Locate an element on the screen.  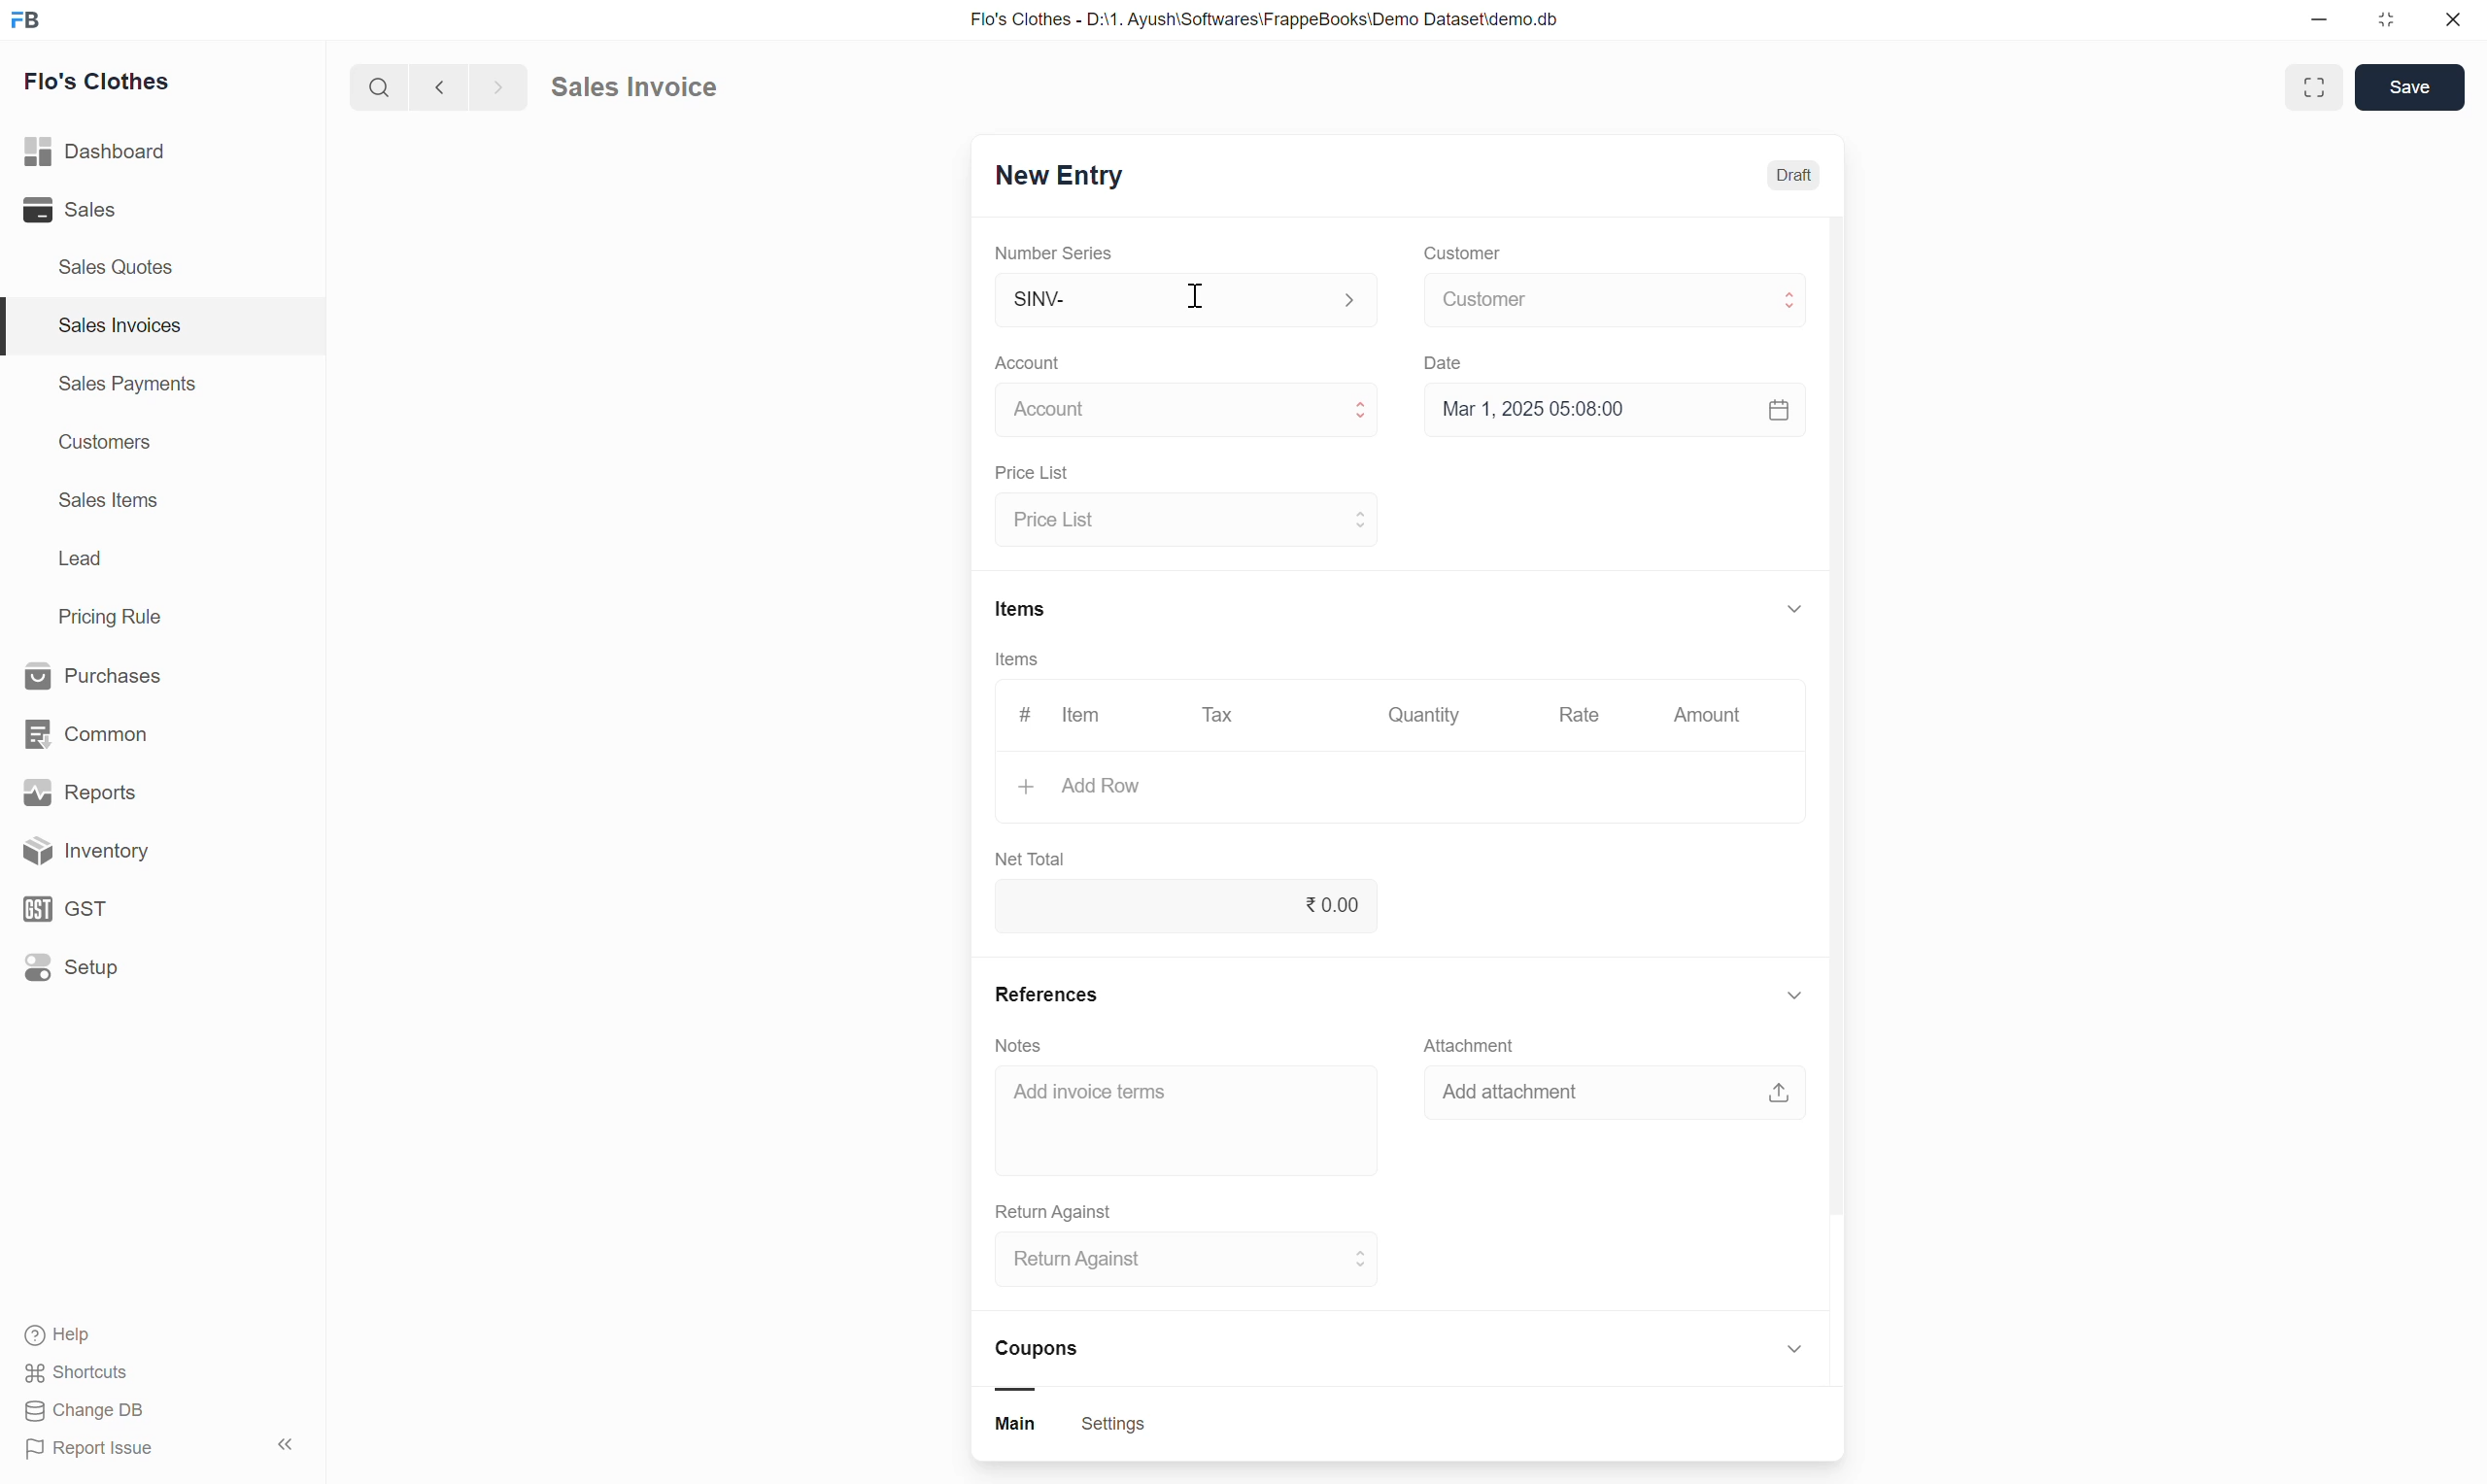
Reports  is located at coordinates (134, 789).